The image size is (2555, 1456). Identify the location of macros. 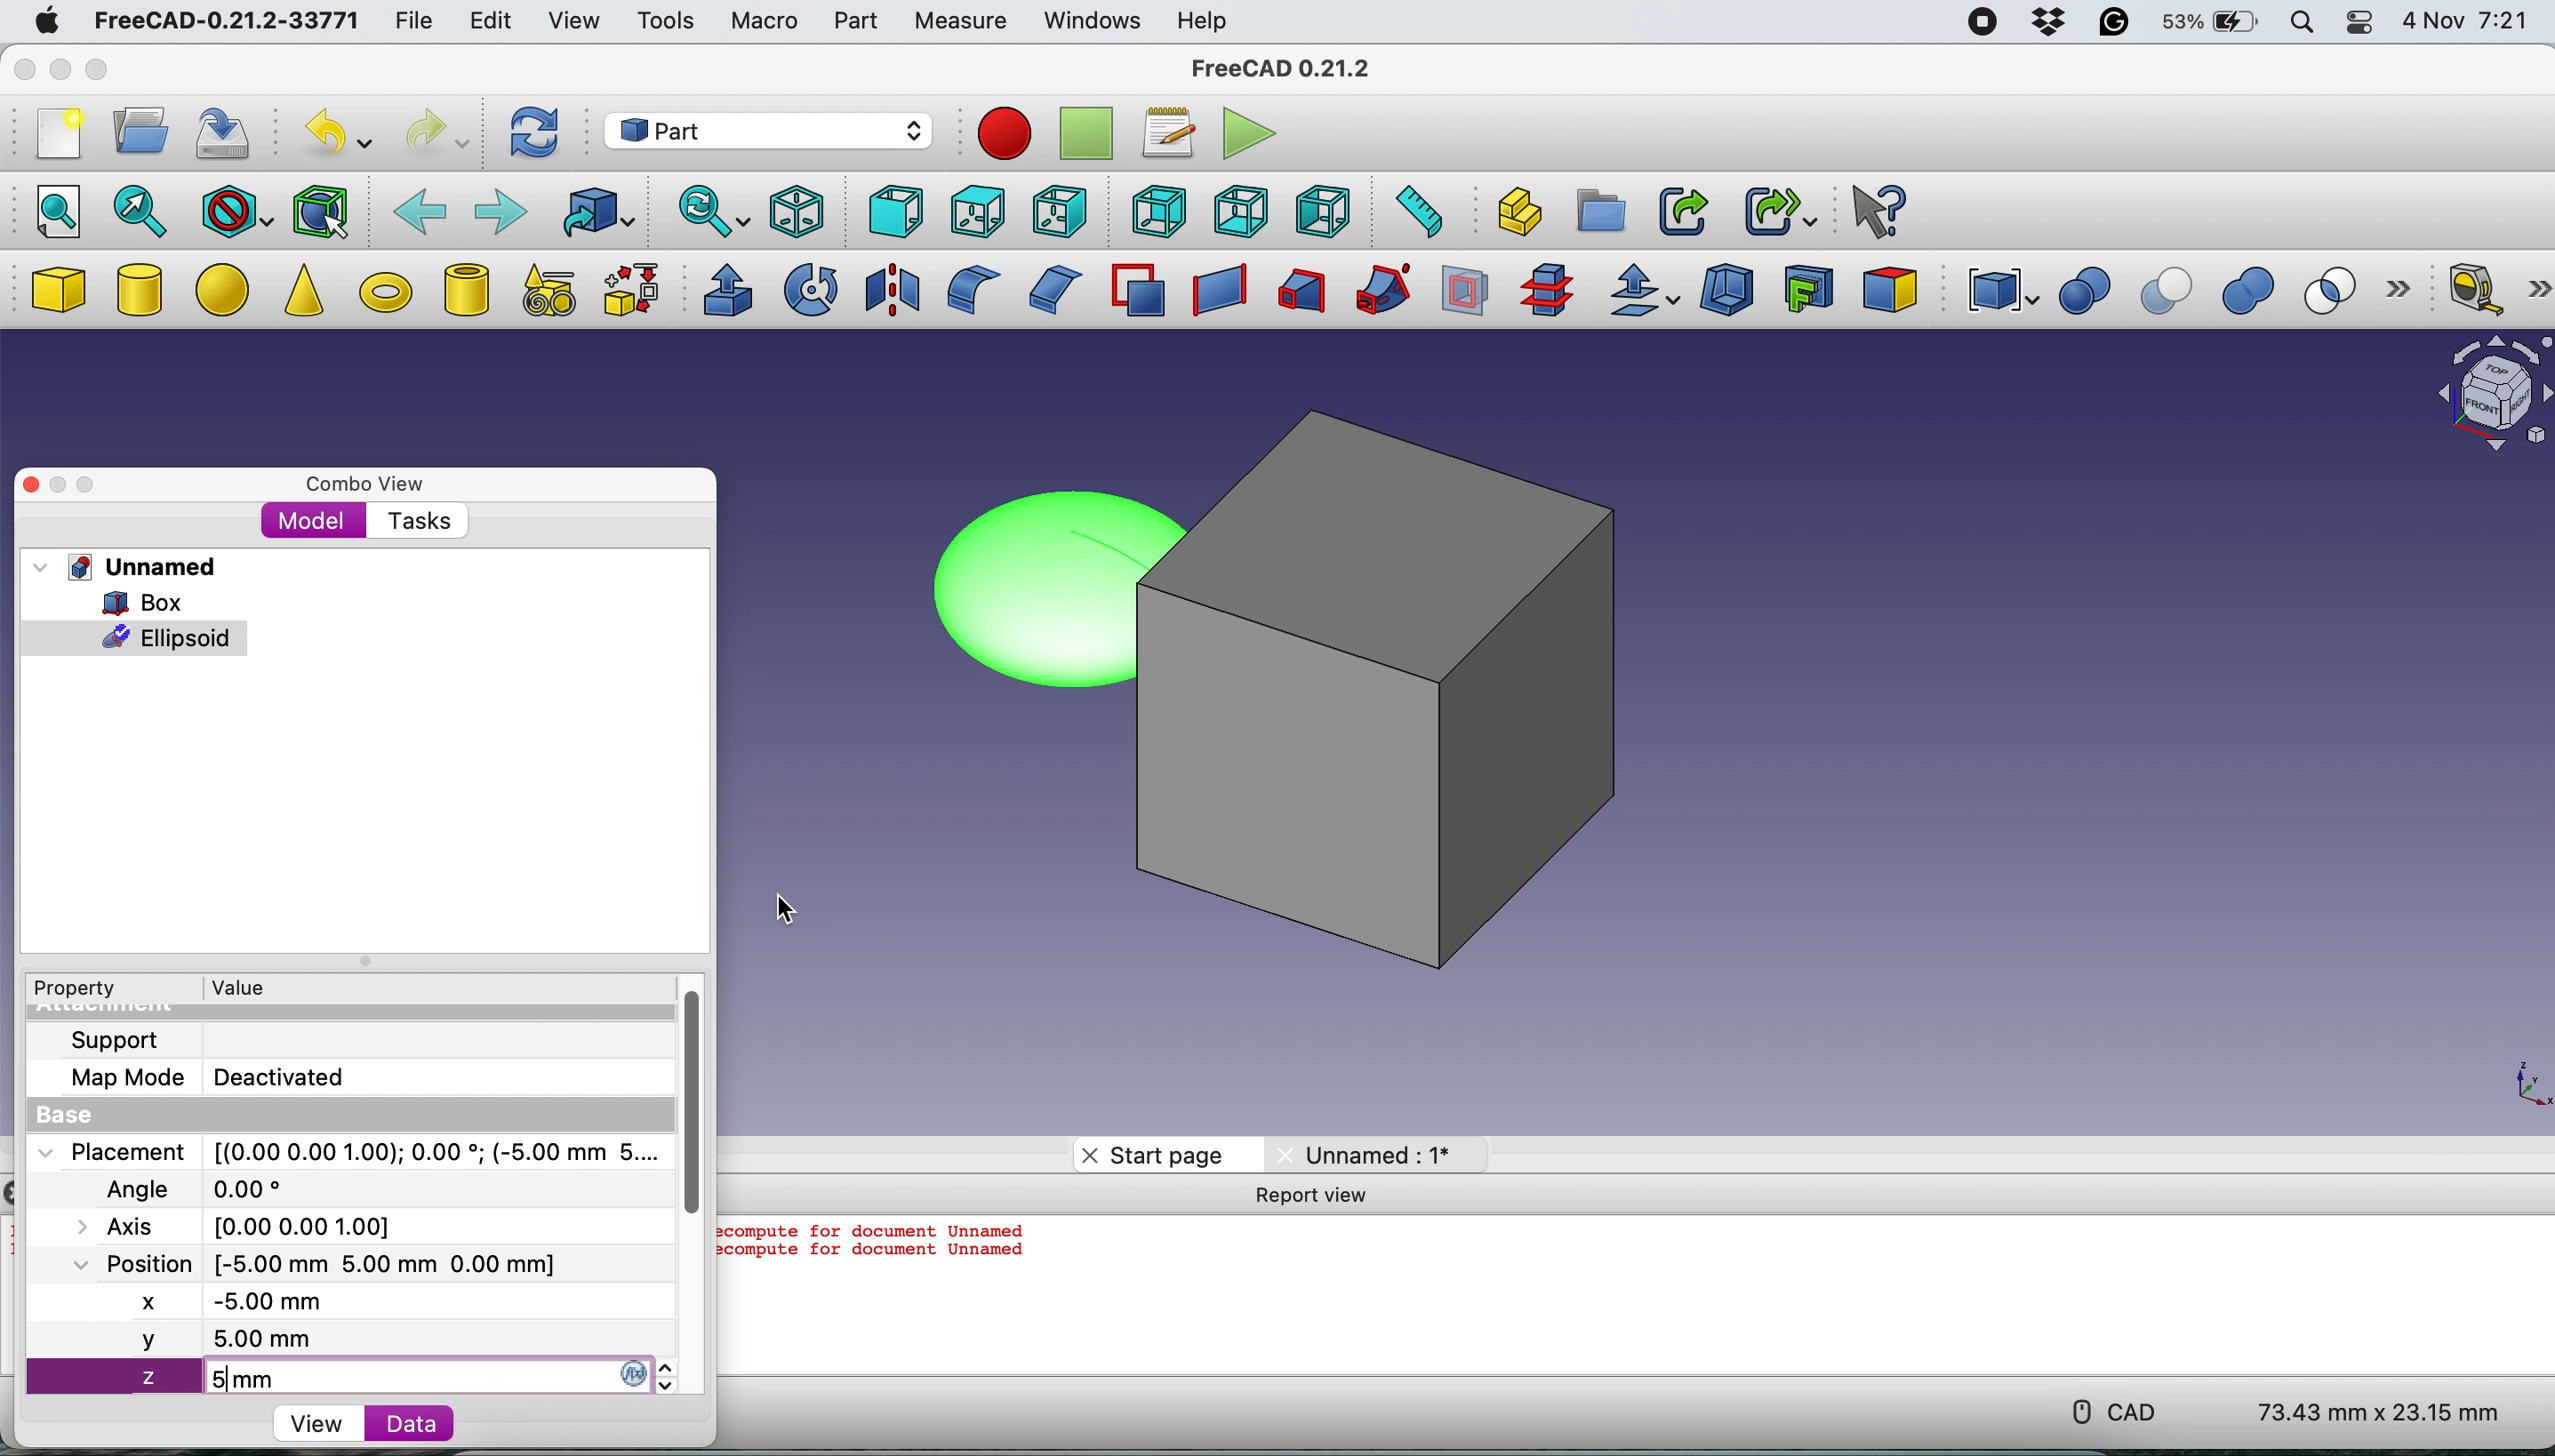
(1163, 134).